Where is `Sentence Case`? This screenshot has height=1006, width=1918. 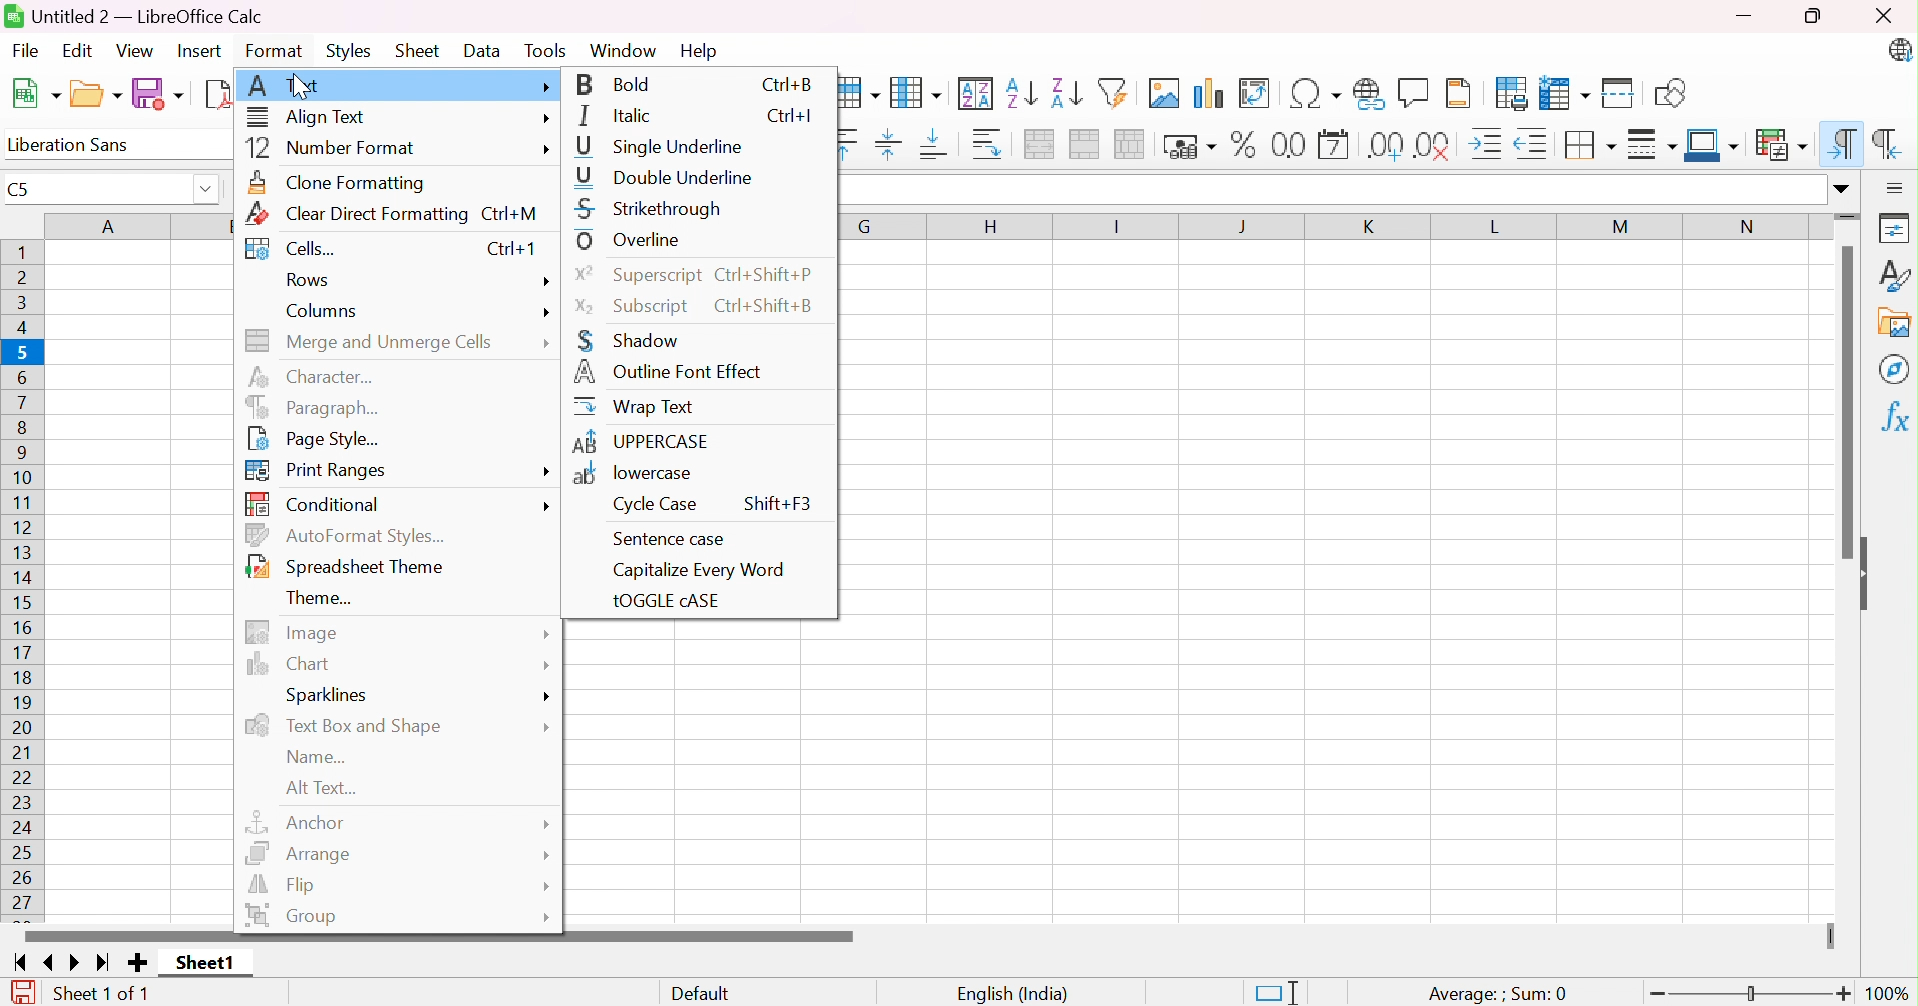 Sentence Case is located at coordinates (667, 539).